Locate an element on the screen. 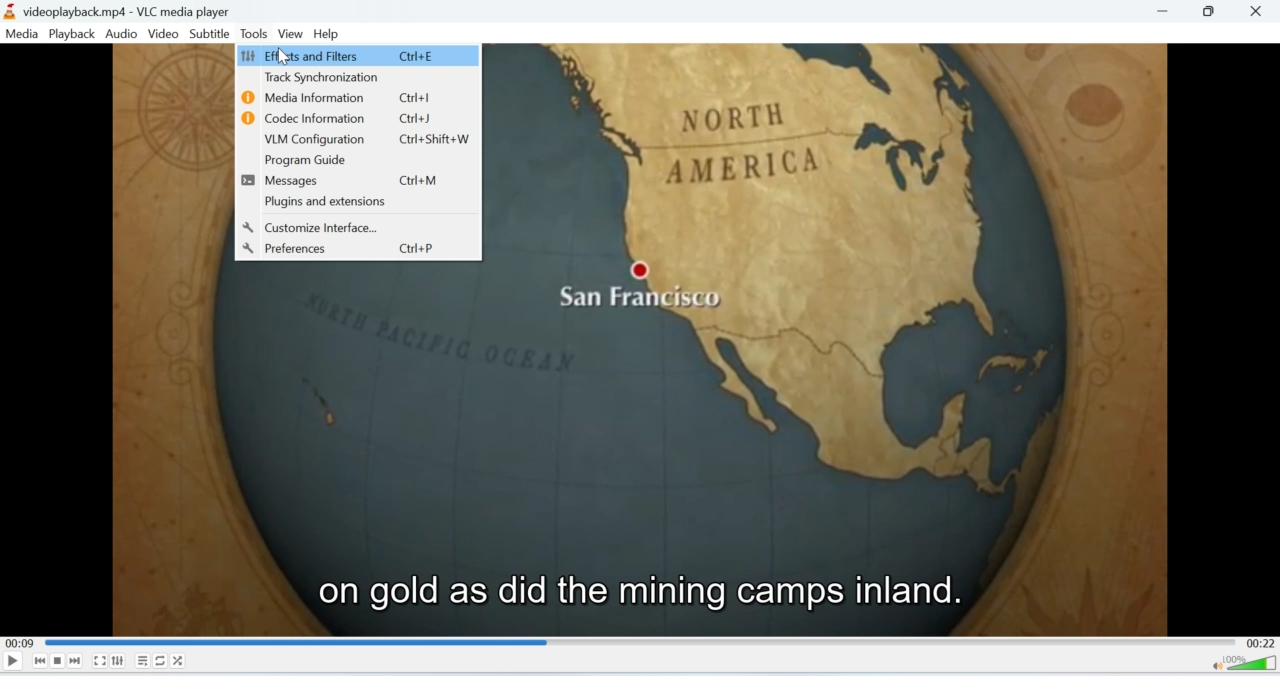  Ctrl+M is located at coordinates (421, 180).